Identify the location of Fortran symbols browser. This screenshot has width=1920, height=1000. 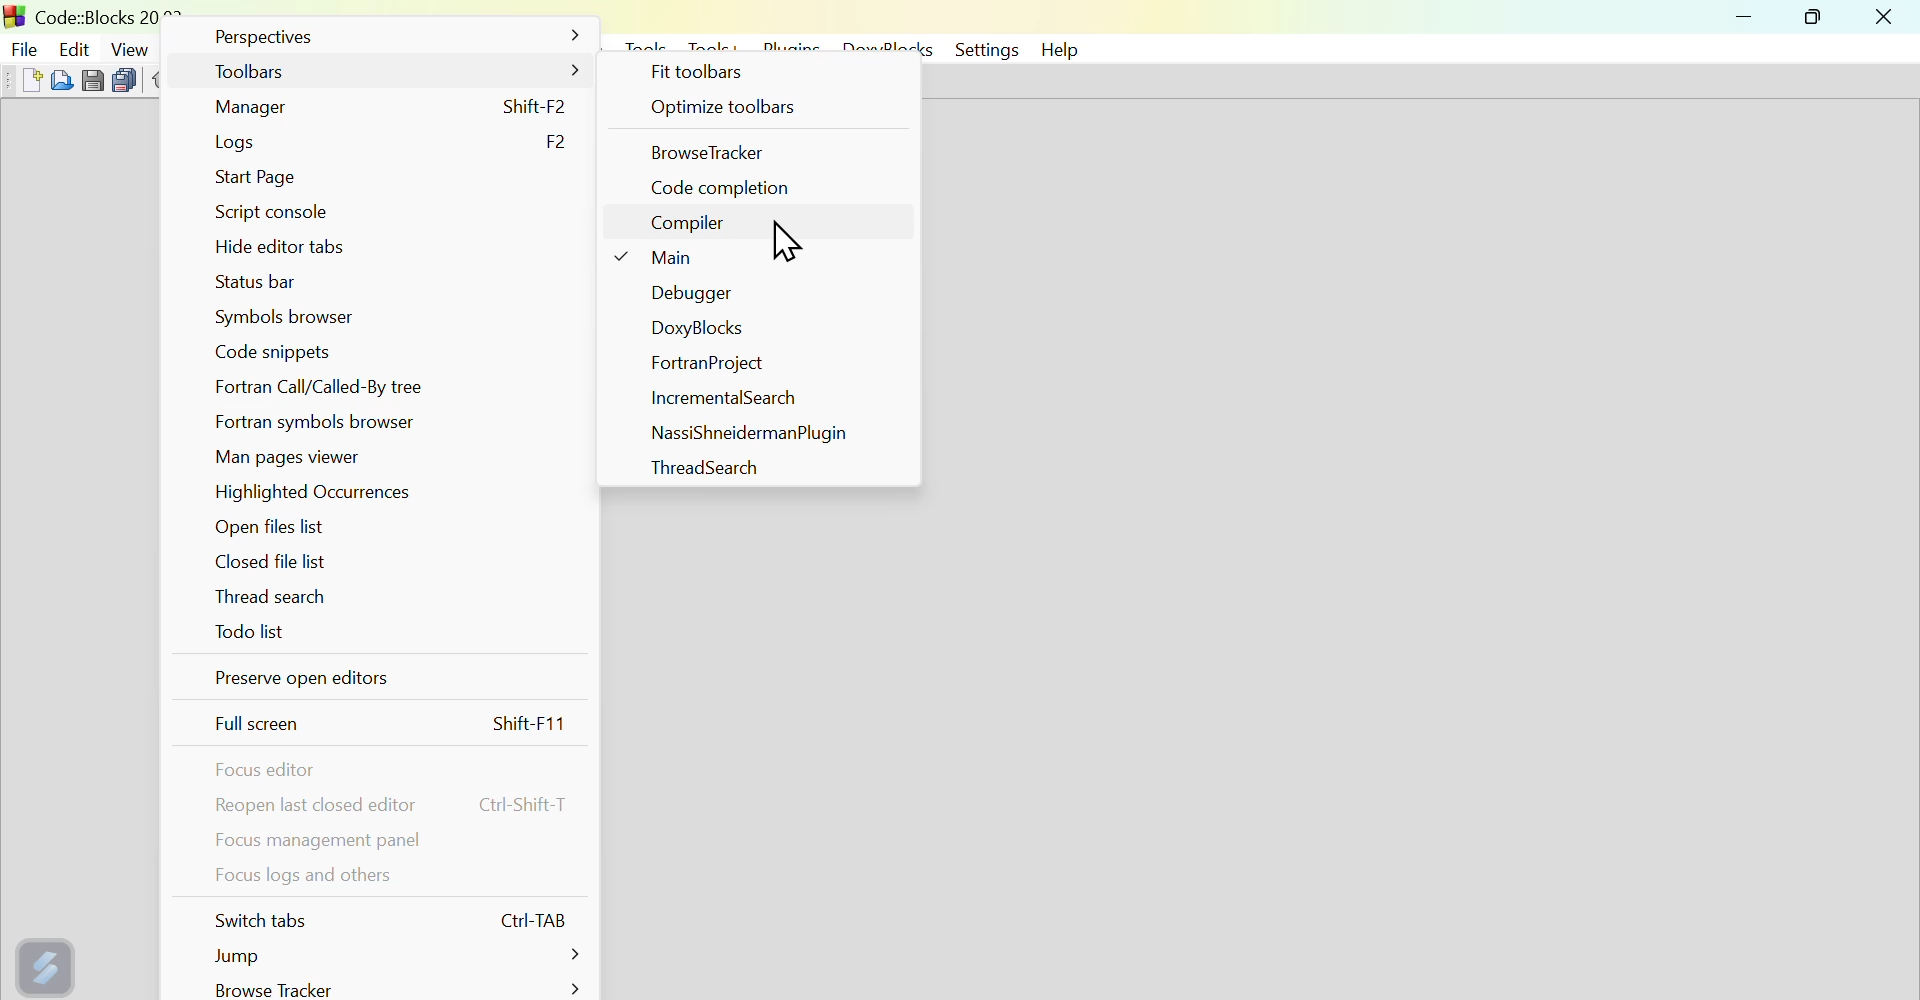
(327, 421).